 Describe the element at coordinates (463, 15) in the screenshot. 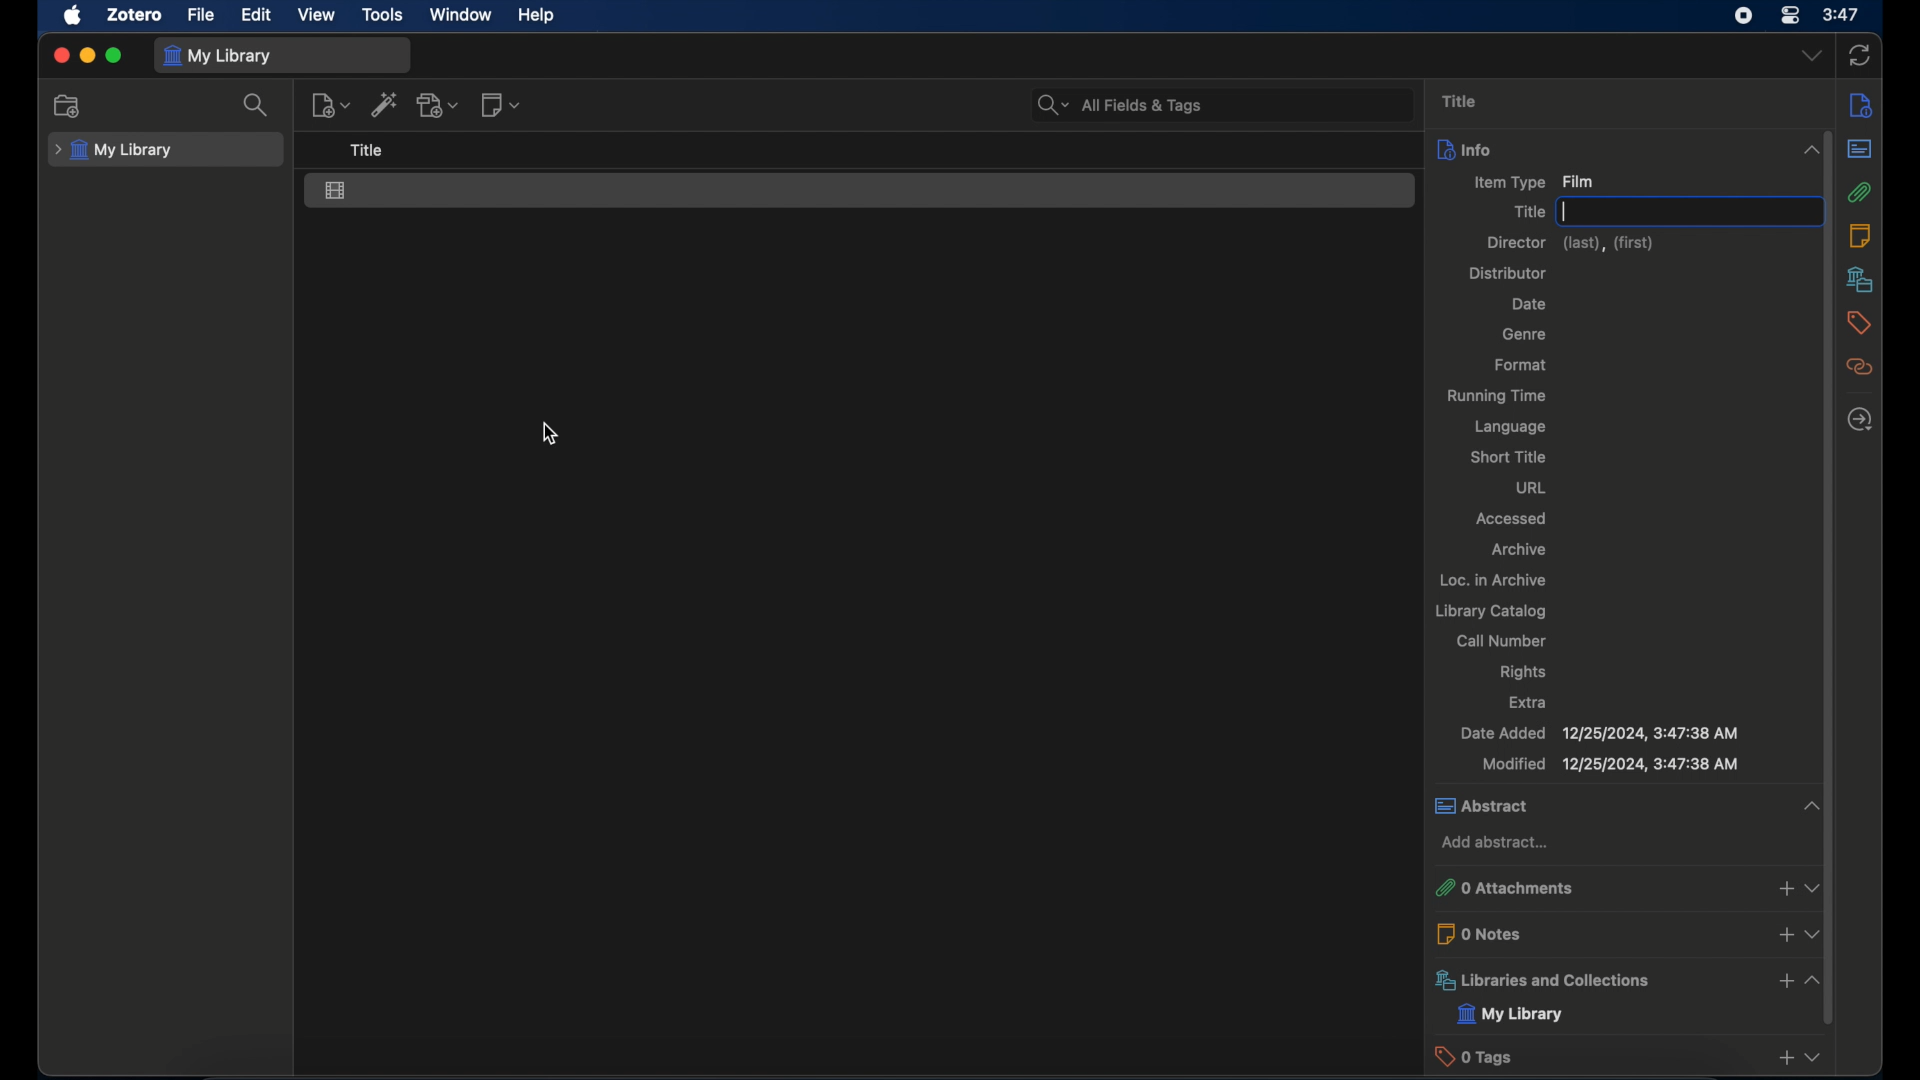

I see `window` at that location.